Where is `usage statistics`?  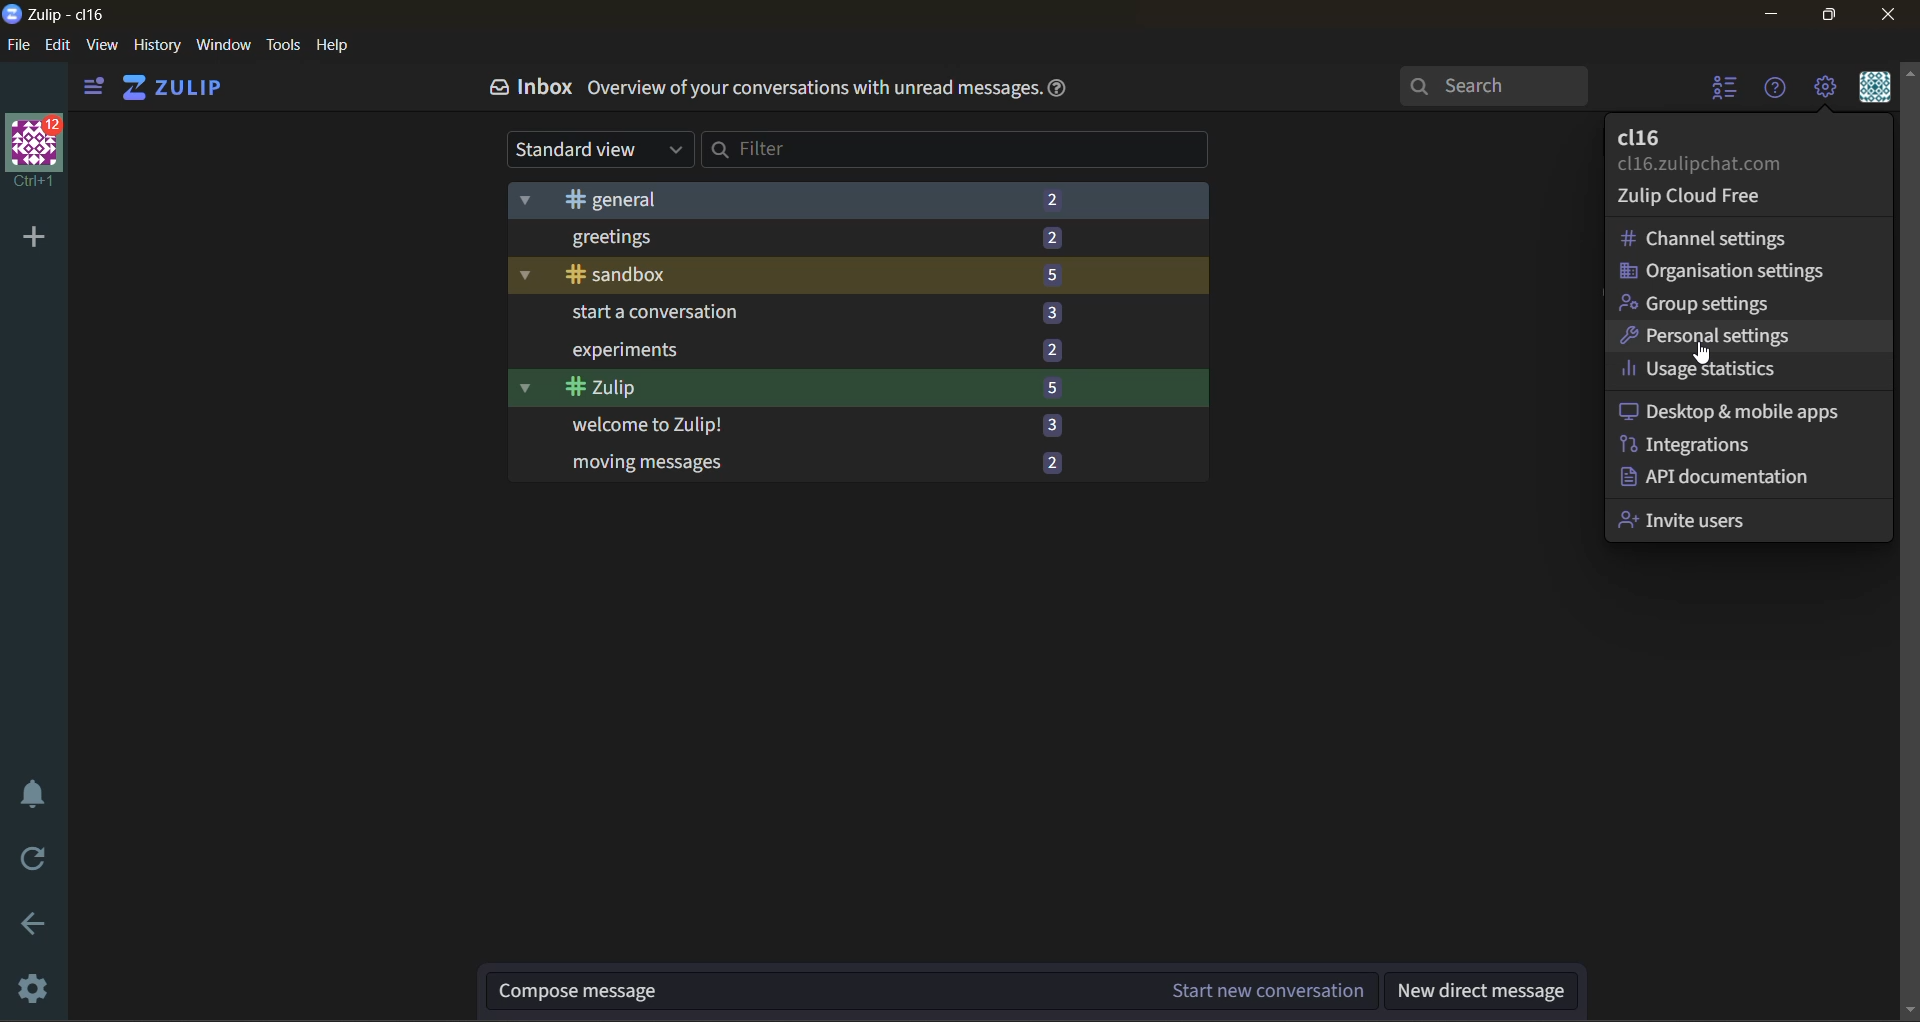 usage statistics is located at coordinates (1701, 369).